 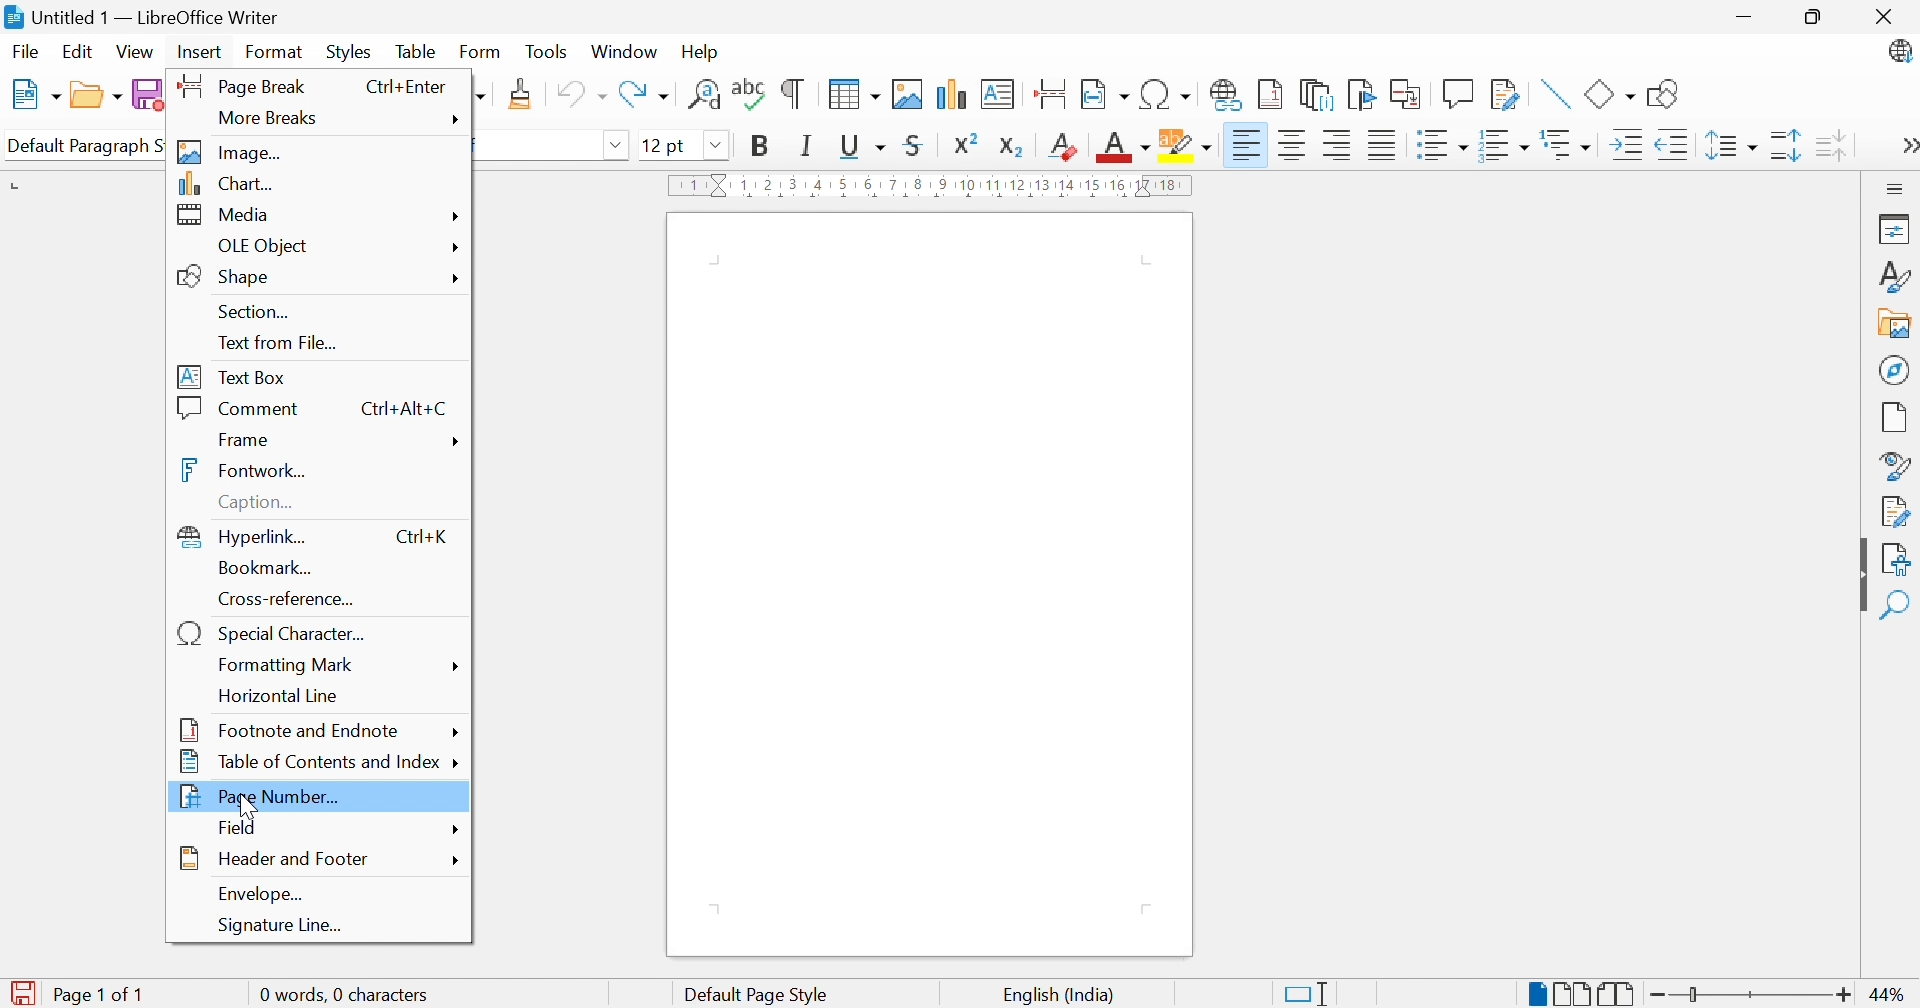 I want to click on Typing cursor, so click(x=723, y=271).